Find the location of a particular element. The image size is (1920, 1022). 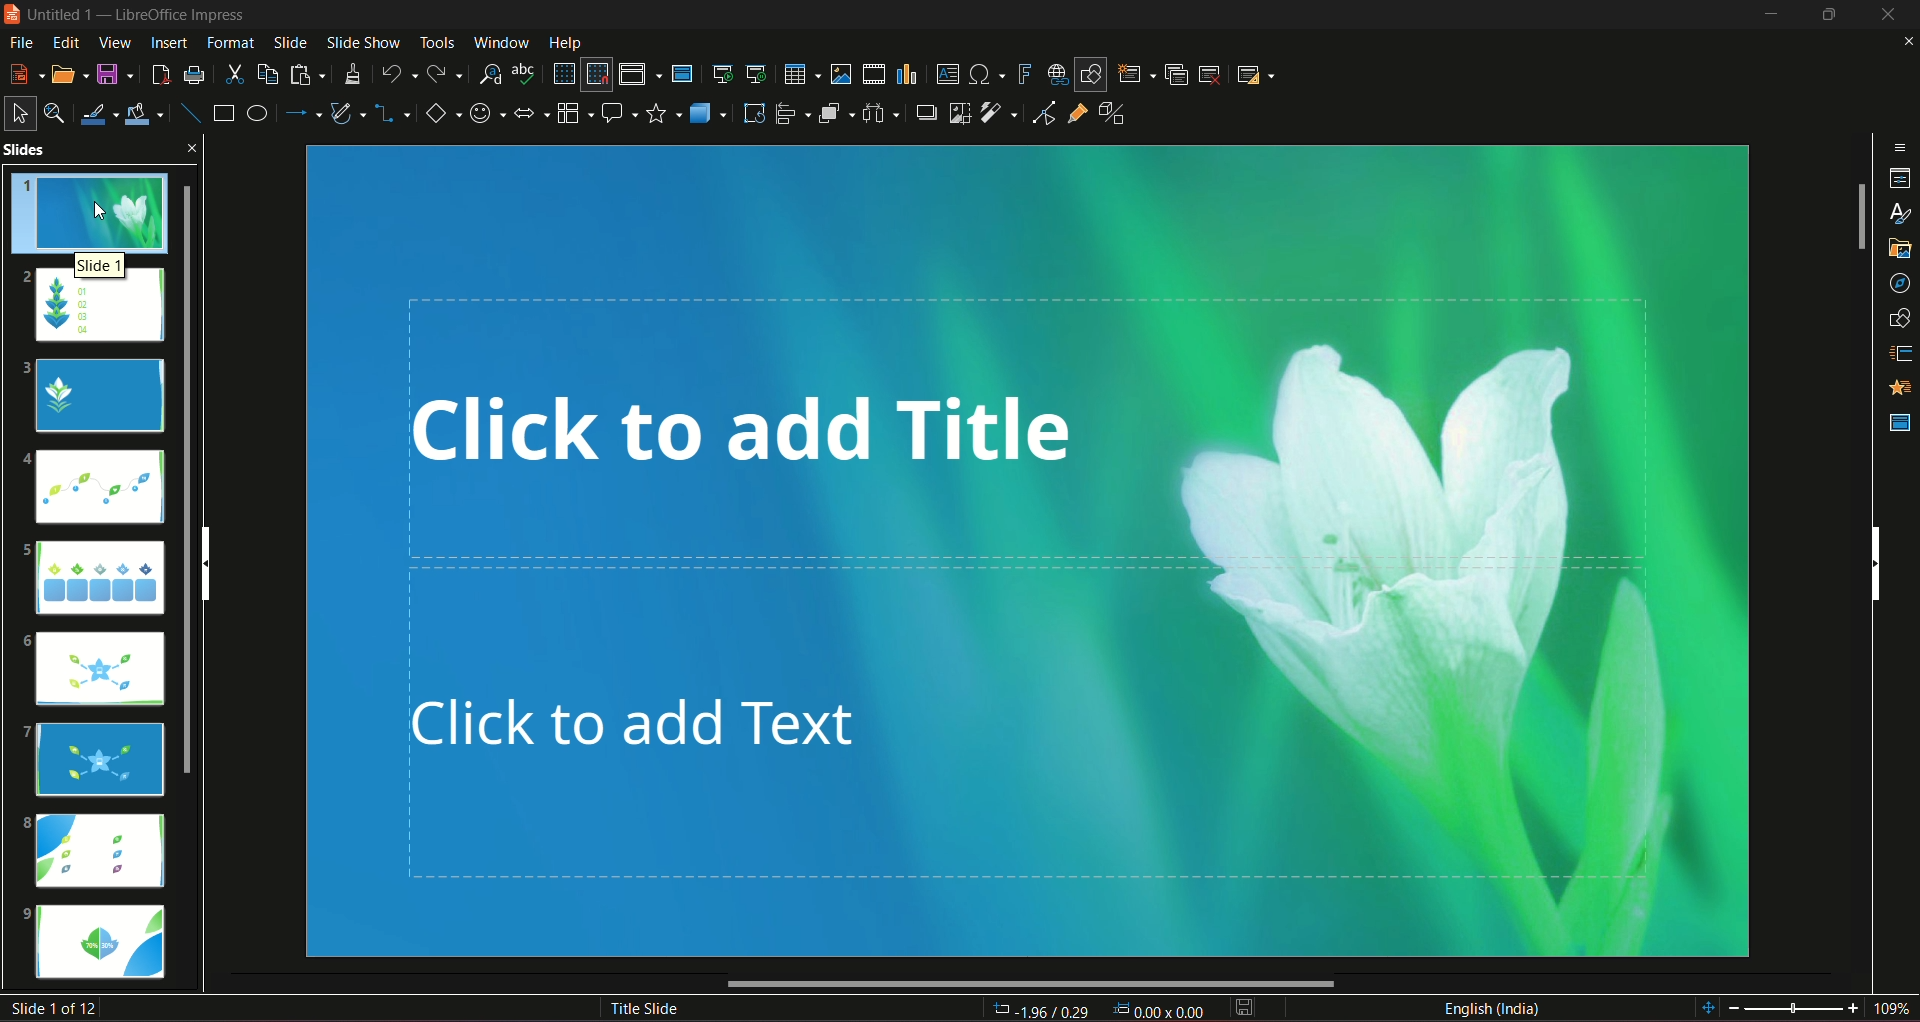

language is located at coordinates (1492, 1007).